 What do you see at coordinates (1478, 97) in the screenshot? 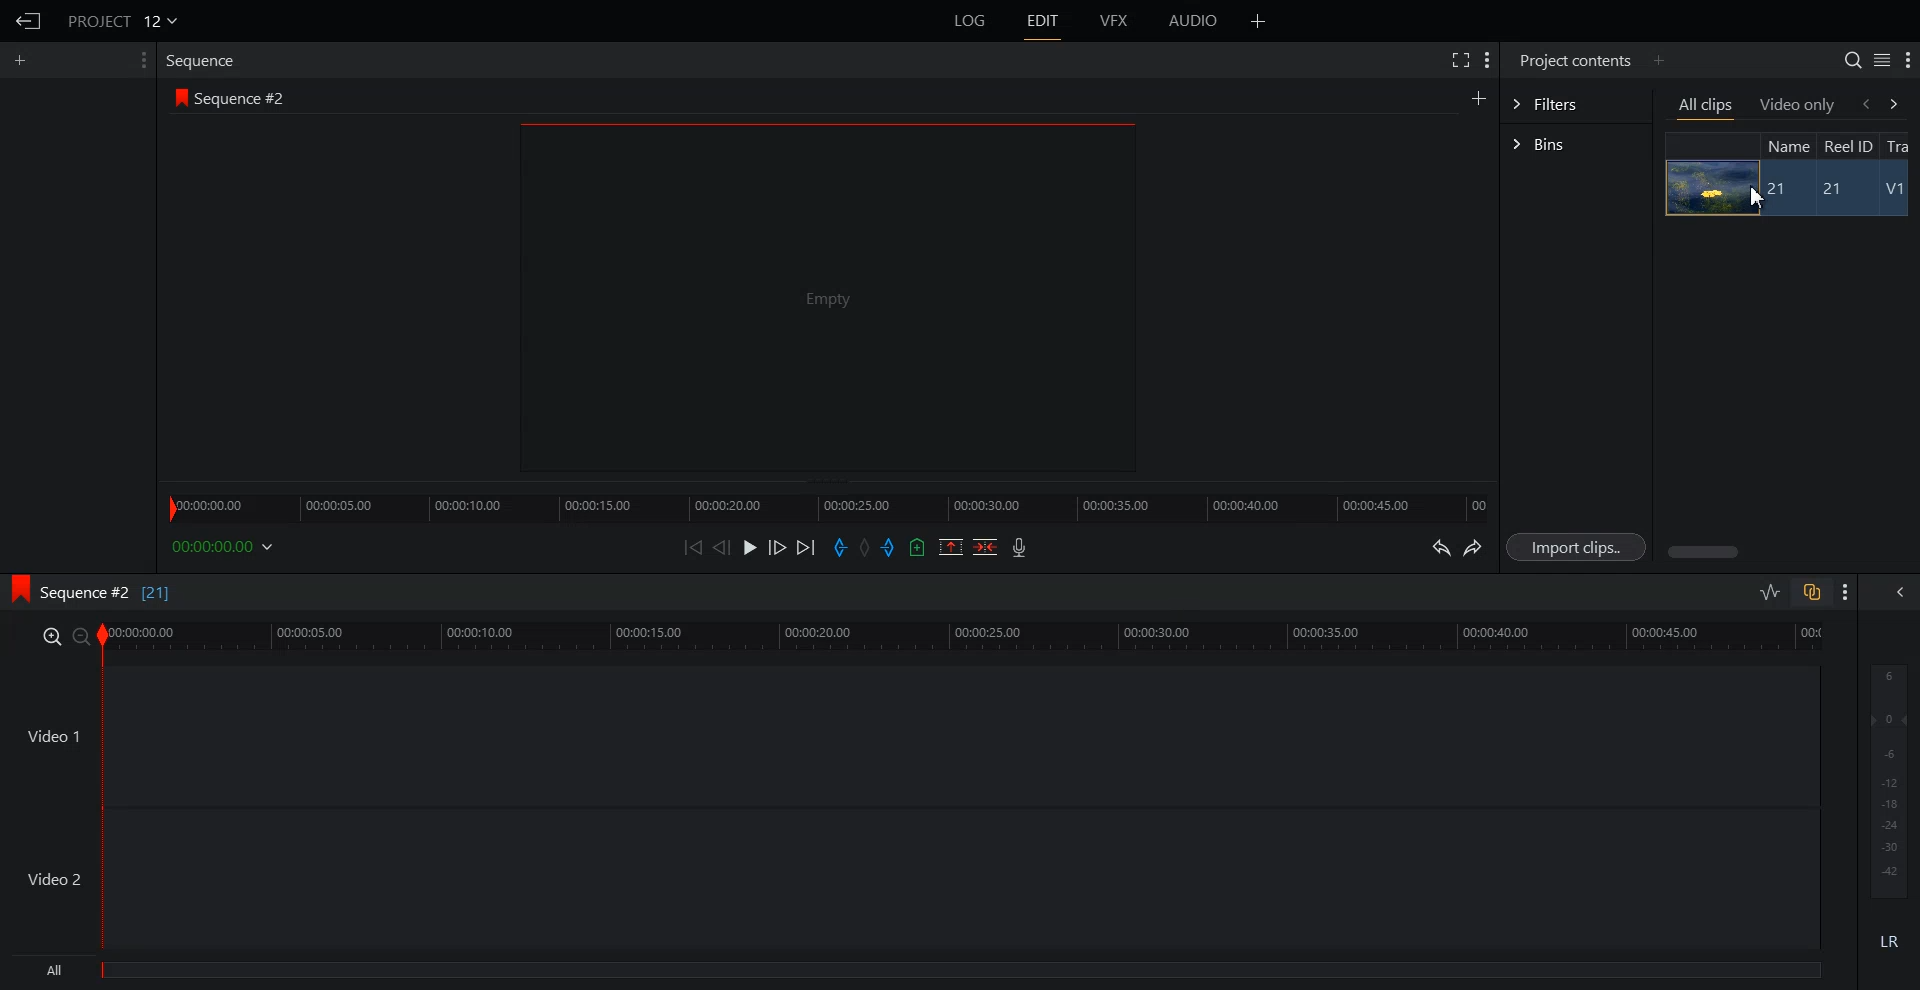
I see `Add panel` at bounding box center [1478, 97].